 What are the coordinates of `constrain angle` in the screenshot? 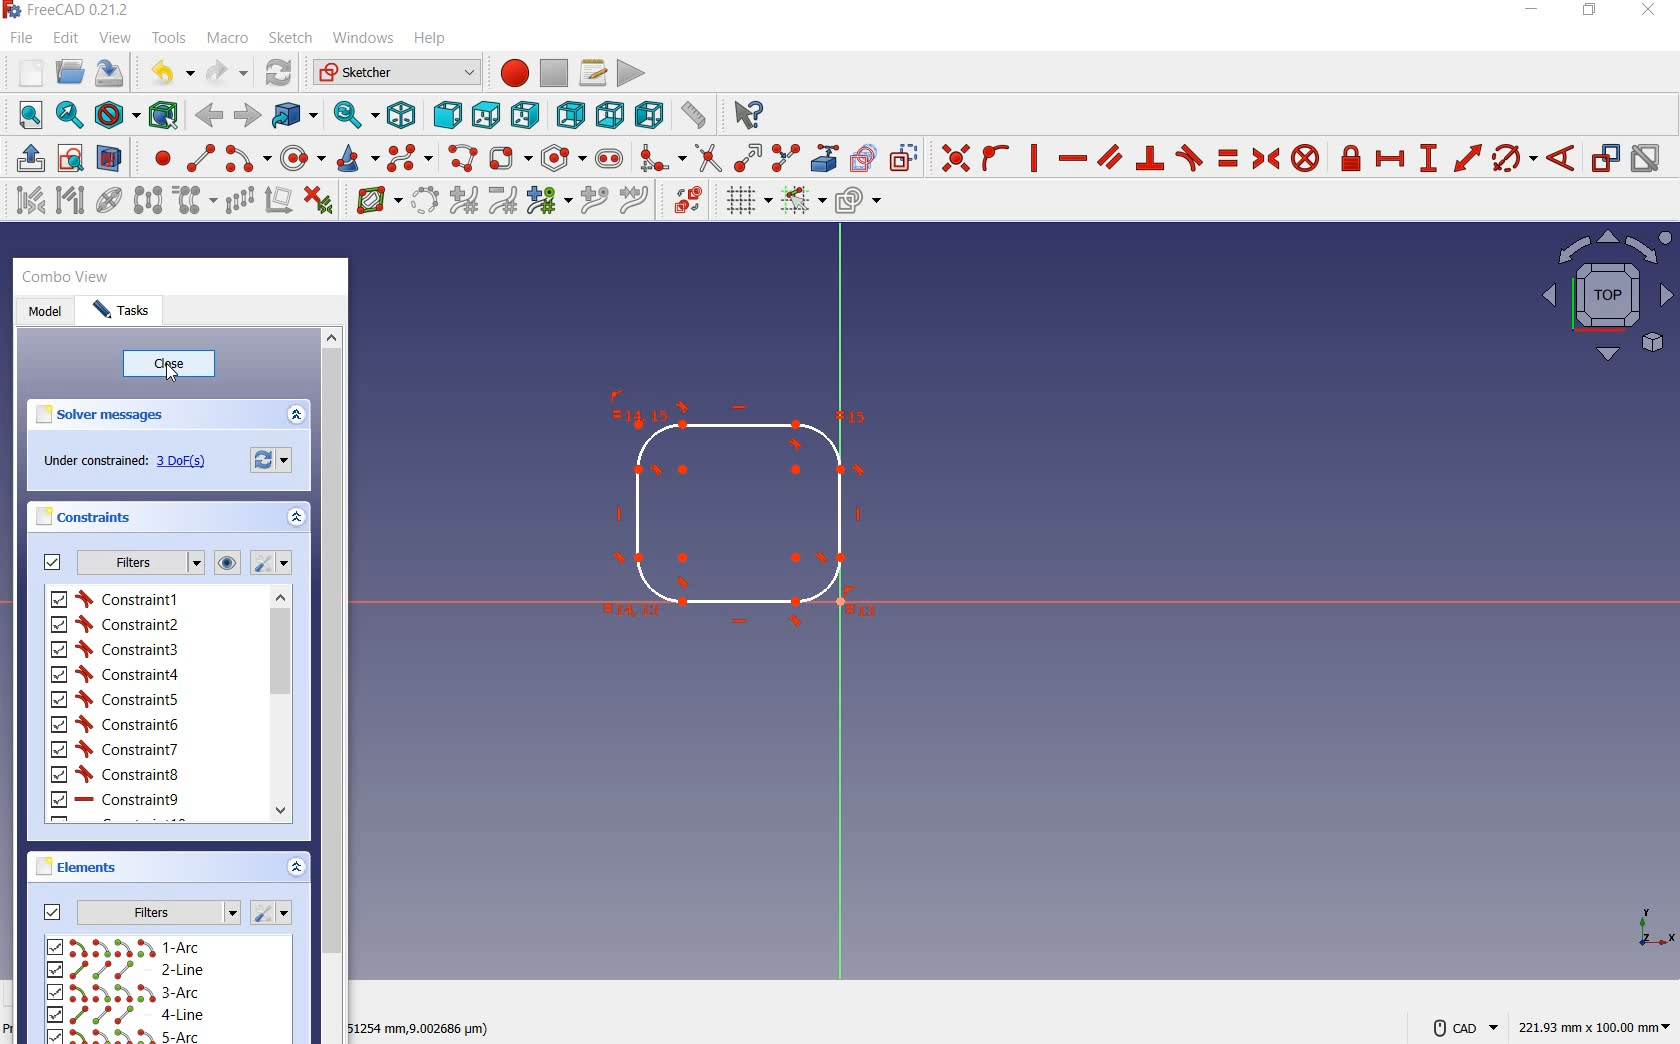 It's located at (1561, 160).